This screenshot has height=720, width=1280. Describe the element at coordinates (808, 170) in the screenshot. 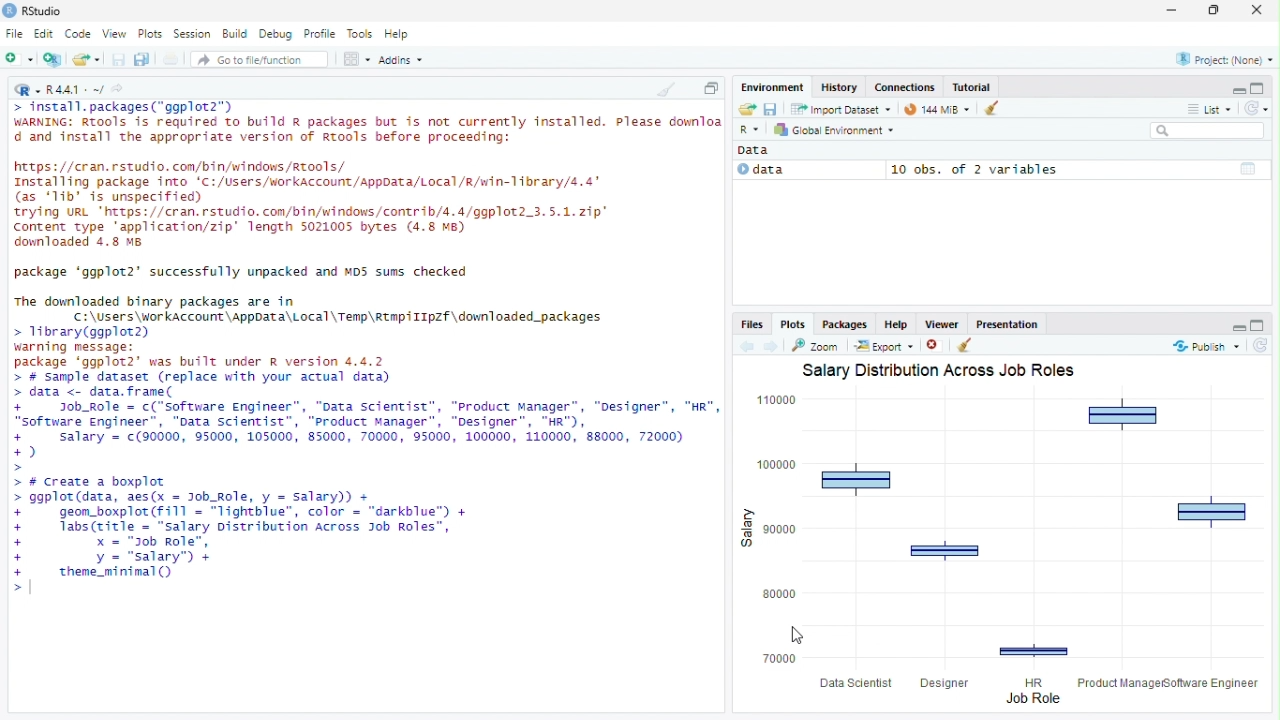

I see `data` at that location.